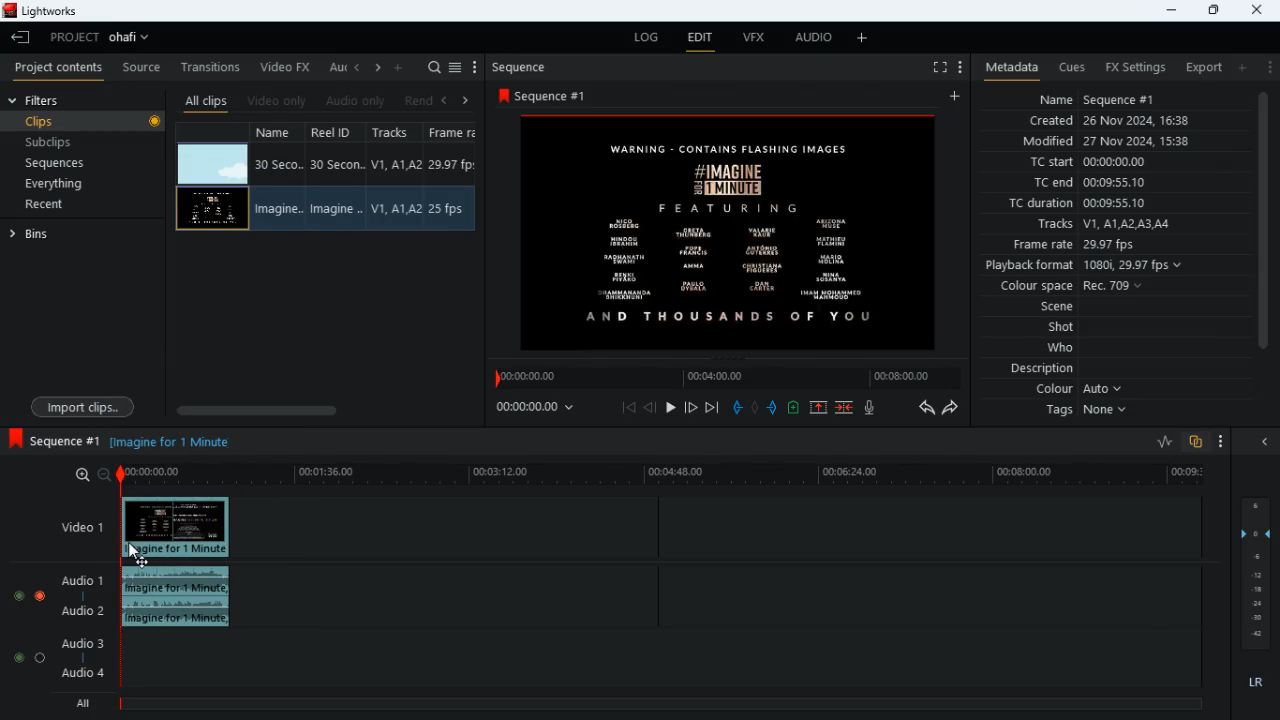 The image size is (1280, 720). Describe the element at coordinates (661, 655) in the screenshot. I see `timeline tracks` at that location.